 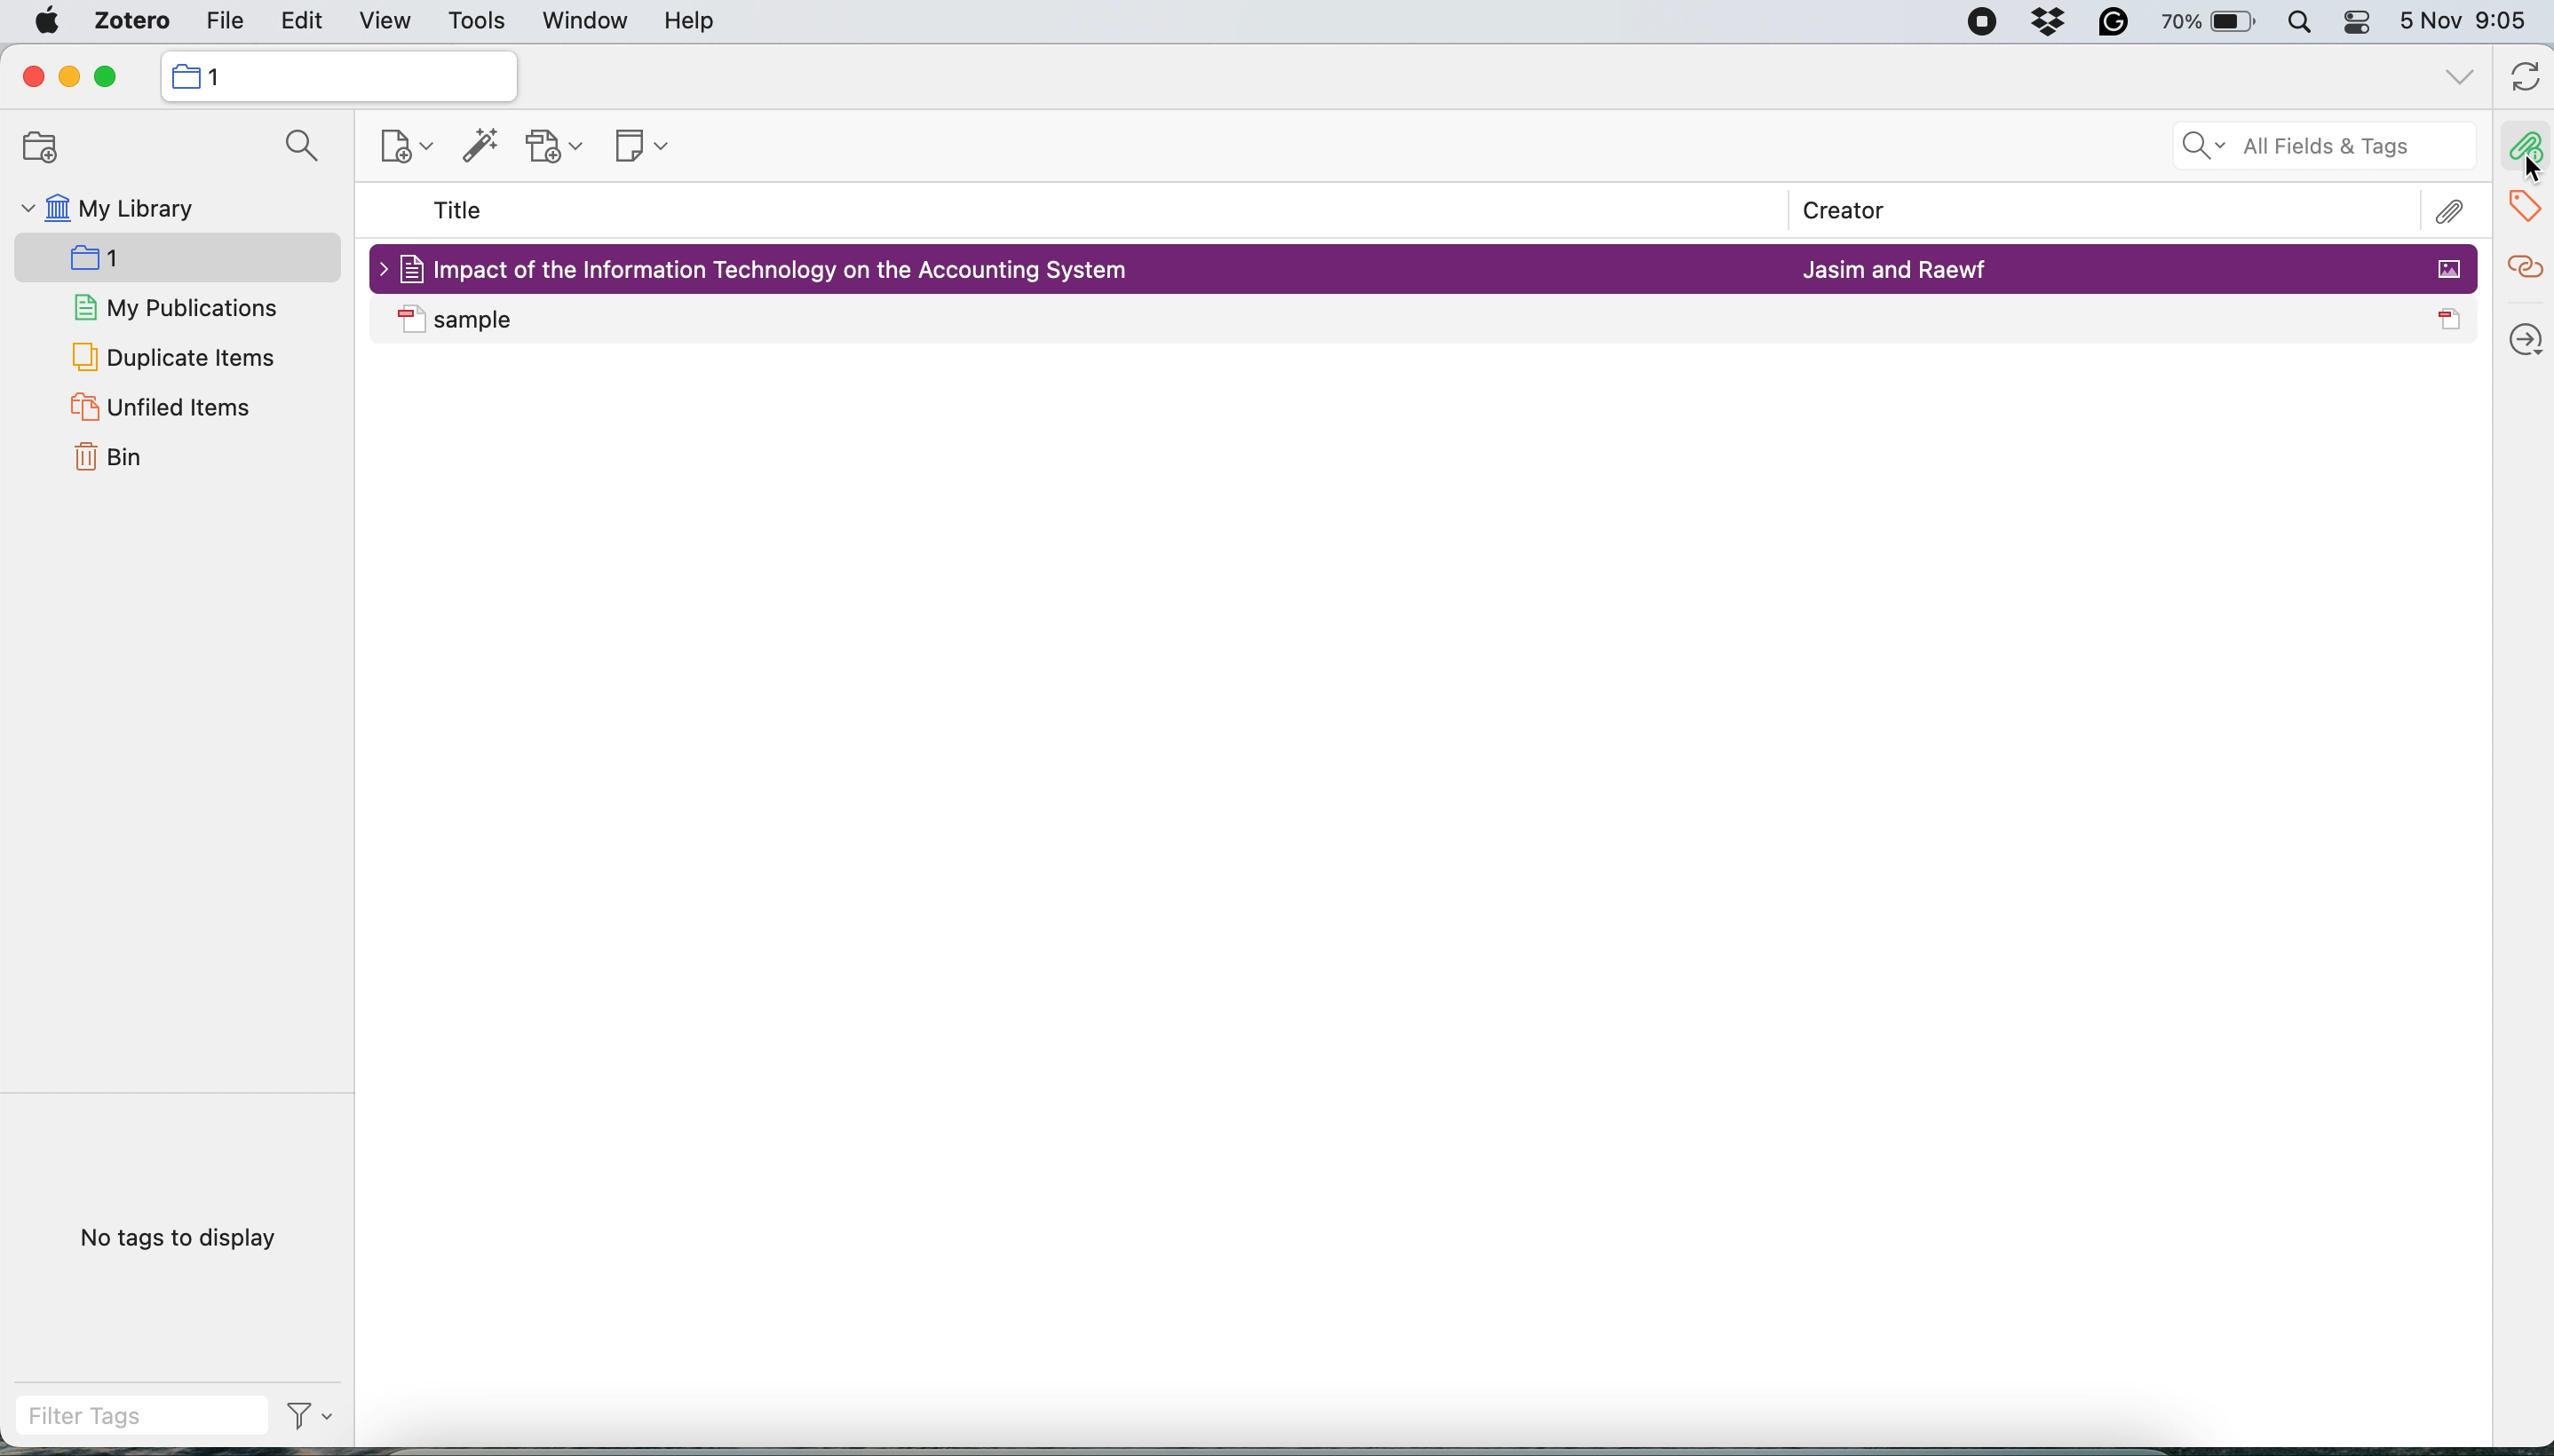 What do you see at coordinates (31, 77) in the screenshot?
I see `close` at bounding box center [31, 77].